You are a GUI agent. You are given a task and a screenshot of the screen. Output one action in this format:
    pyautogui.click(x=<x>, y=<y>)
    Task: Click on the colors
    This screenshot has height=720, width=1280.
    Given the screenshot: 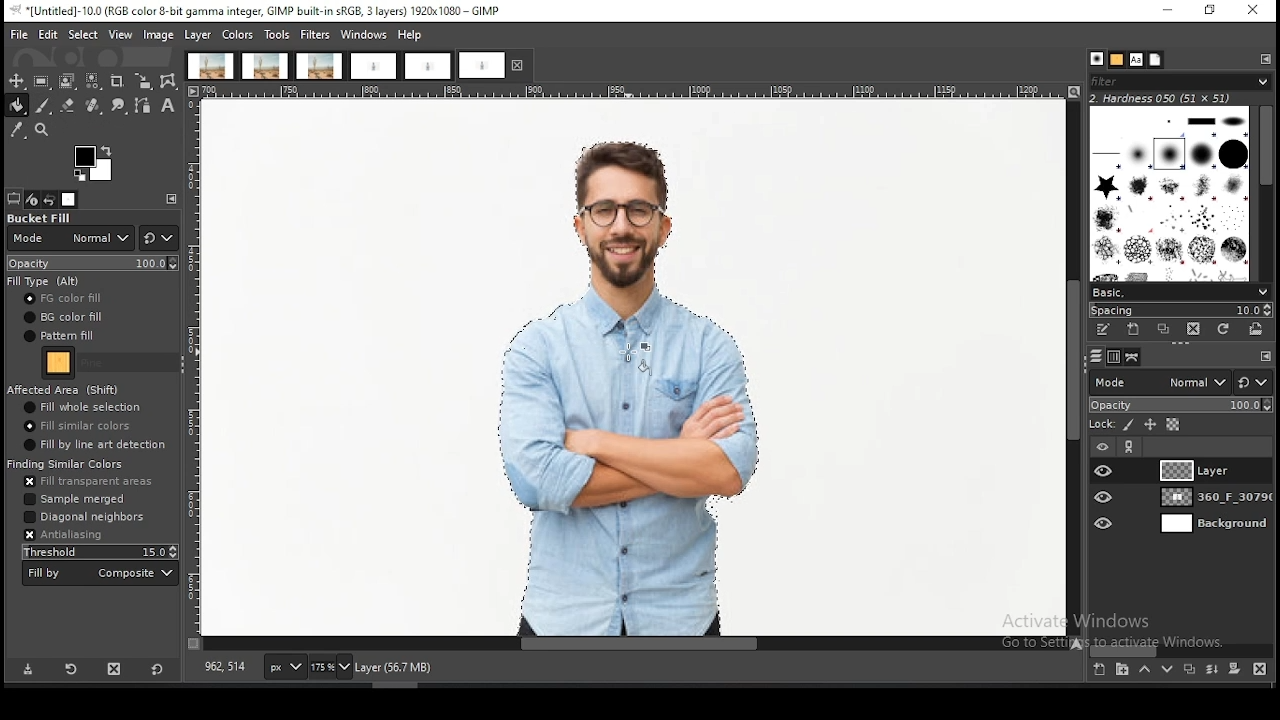 What is the action you would take?
    pyautogui.click(x=237, y=35)
    